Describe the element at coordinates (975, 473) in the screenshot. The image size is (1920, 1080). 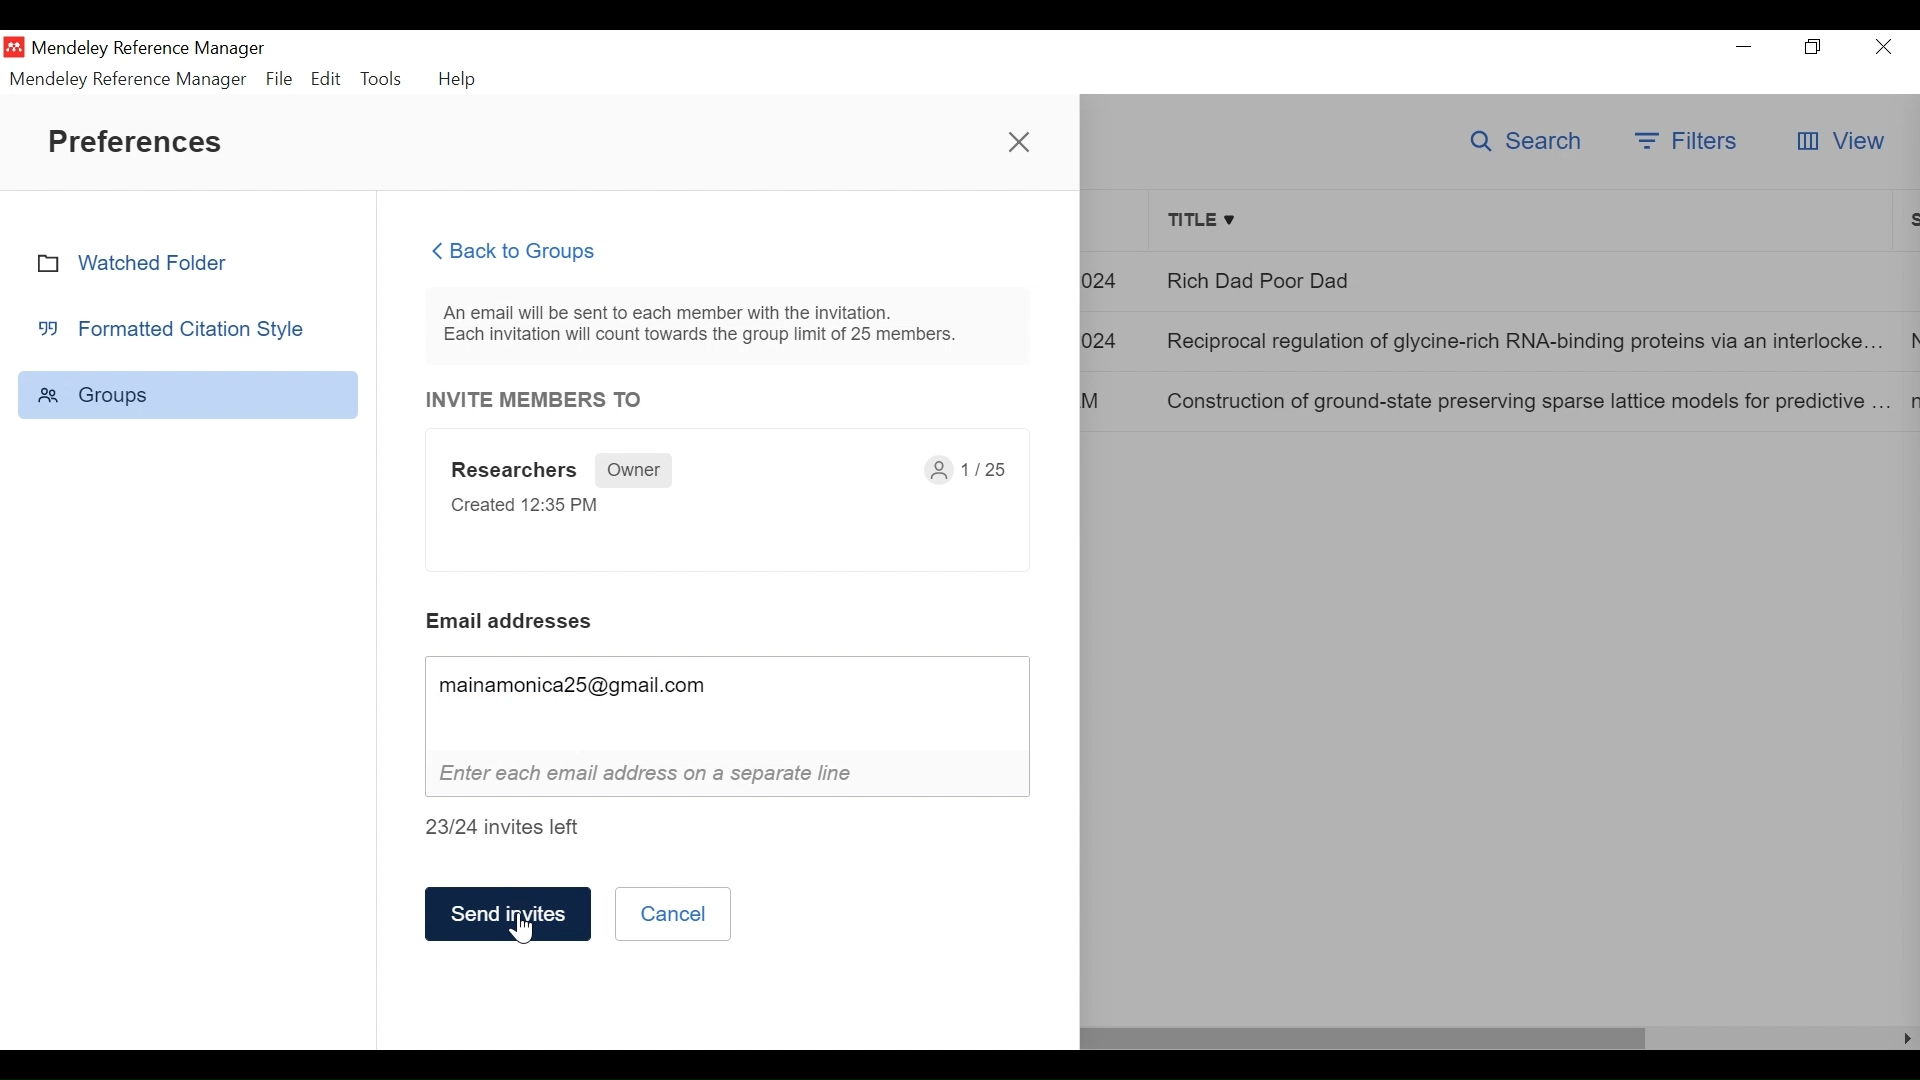
I see `1/25` at that location.